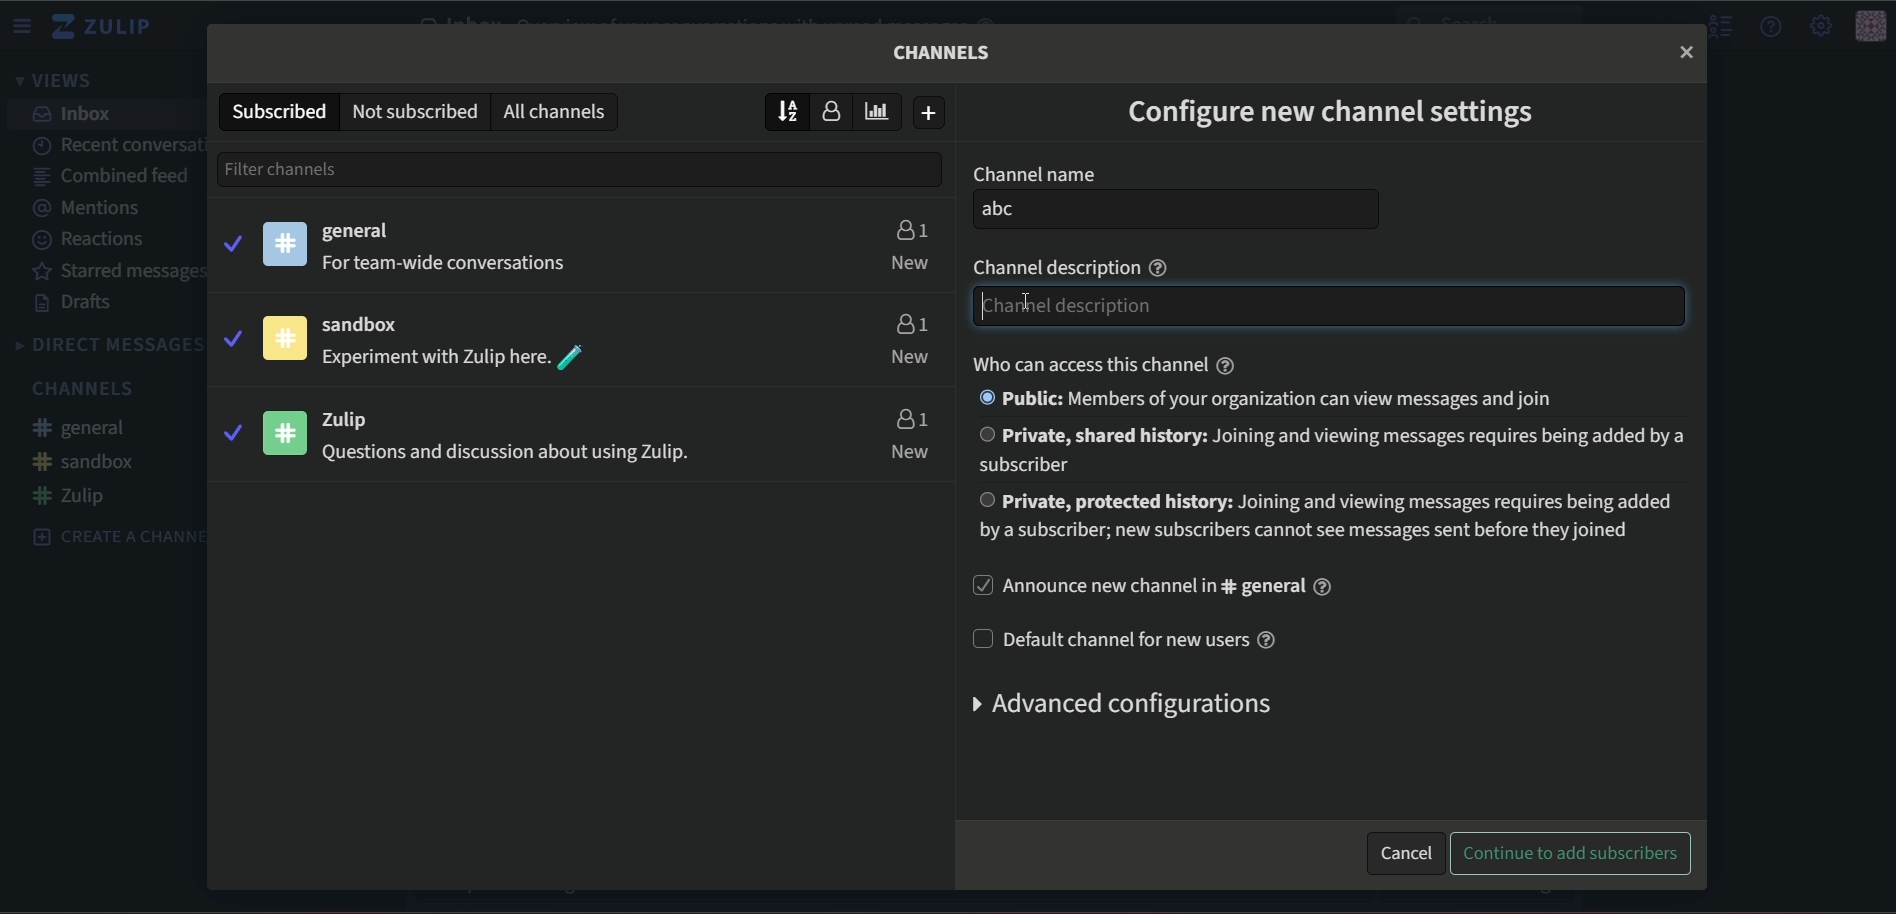 This screenshot has width=1896, height=914. Describe the element at coordinates (1328, 514) in the screenshot. I see ` Private, protected history: Joining and viewing messages requires being addedby a subscriber; new subscribers cannot see messages sent before they joined` at that location.